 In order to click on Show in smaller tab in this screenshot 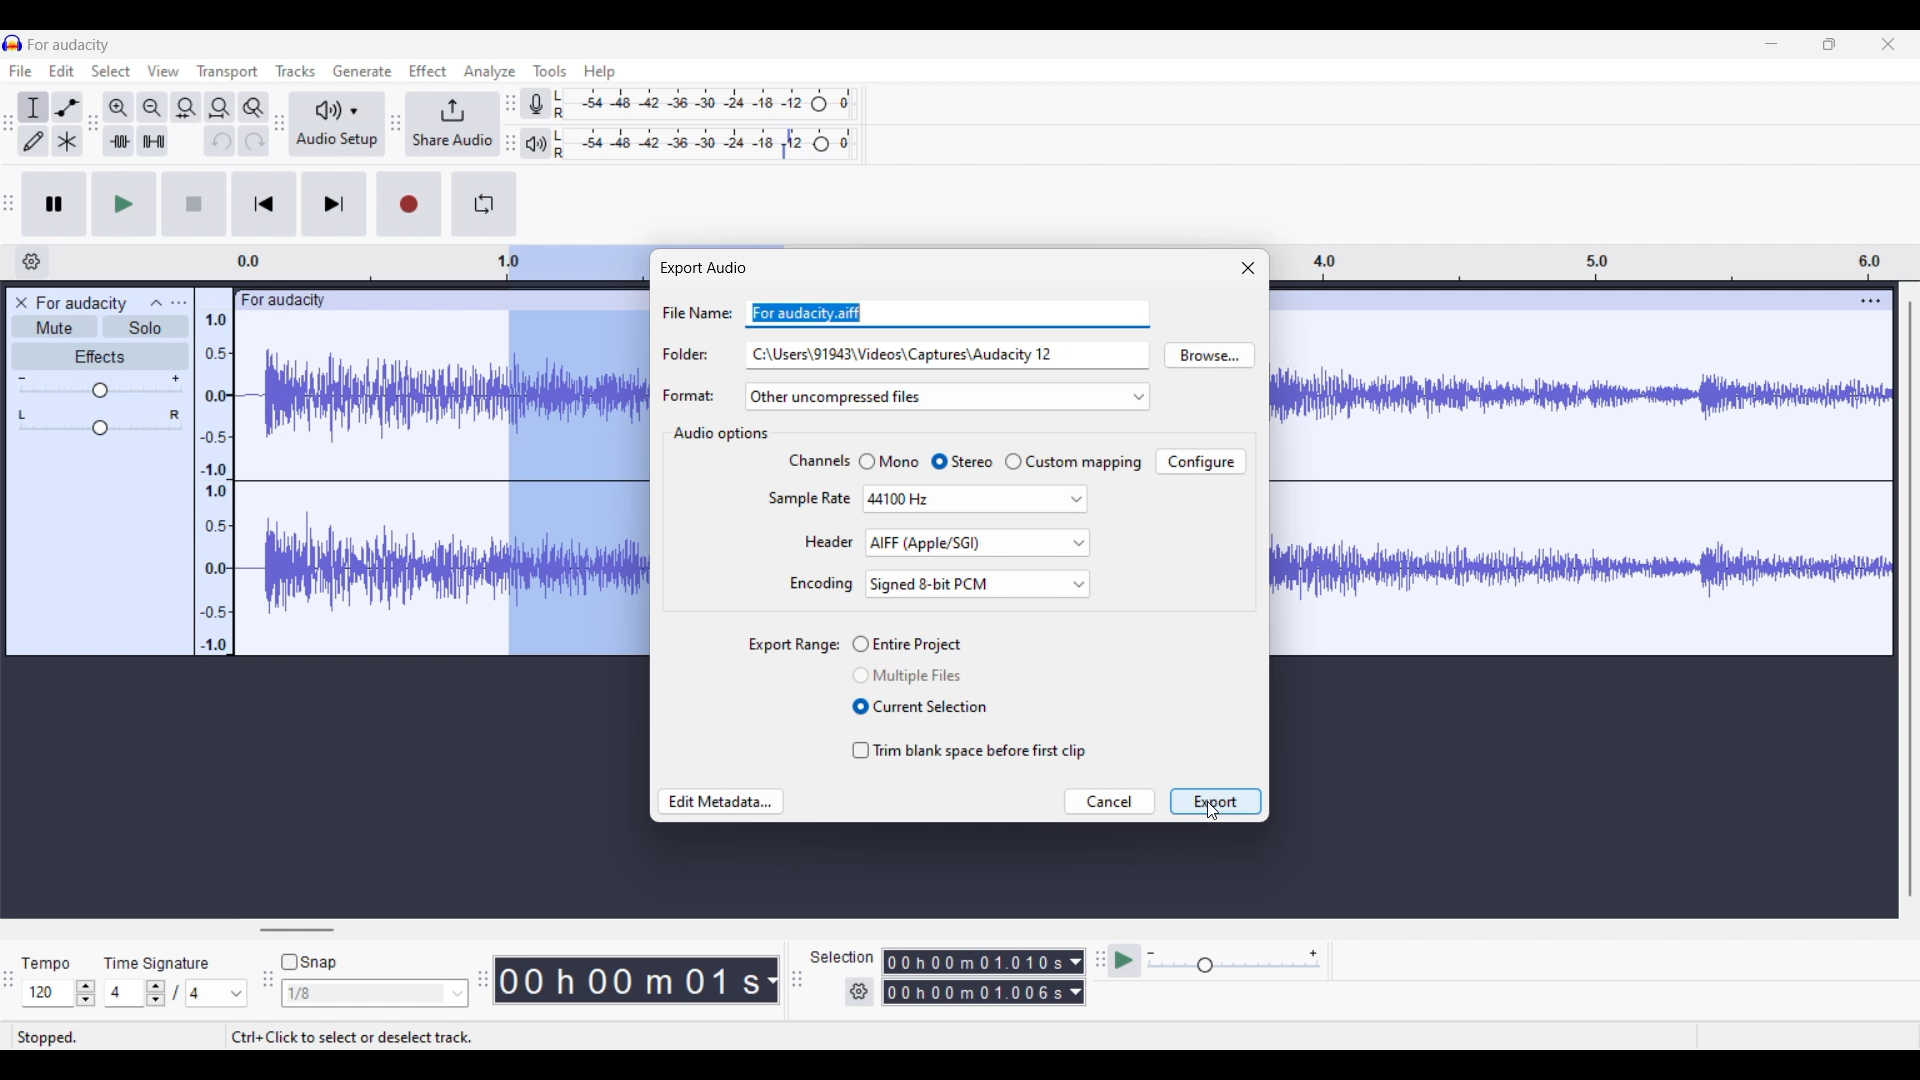, I will do `click(1829, 44)`.